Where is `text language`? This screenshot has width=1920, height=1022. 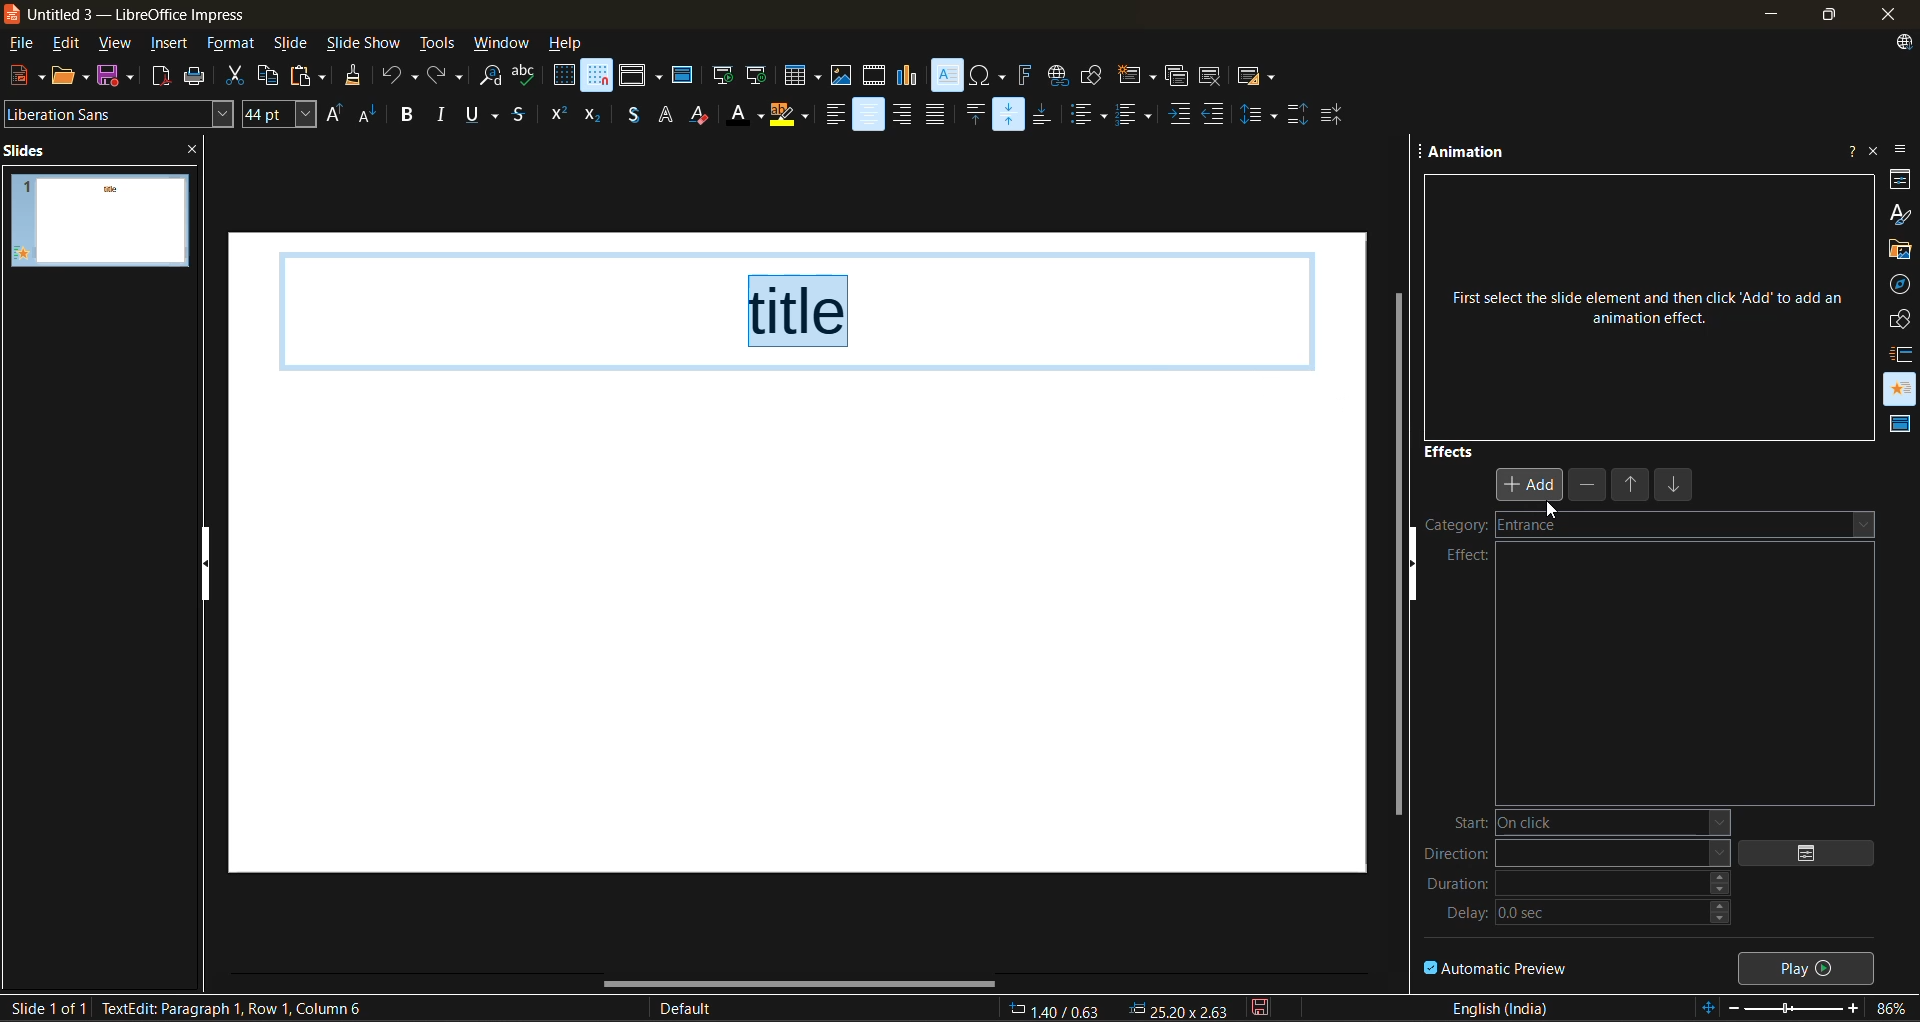
text language is located at coordinates (1501, 1007).